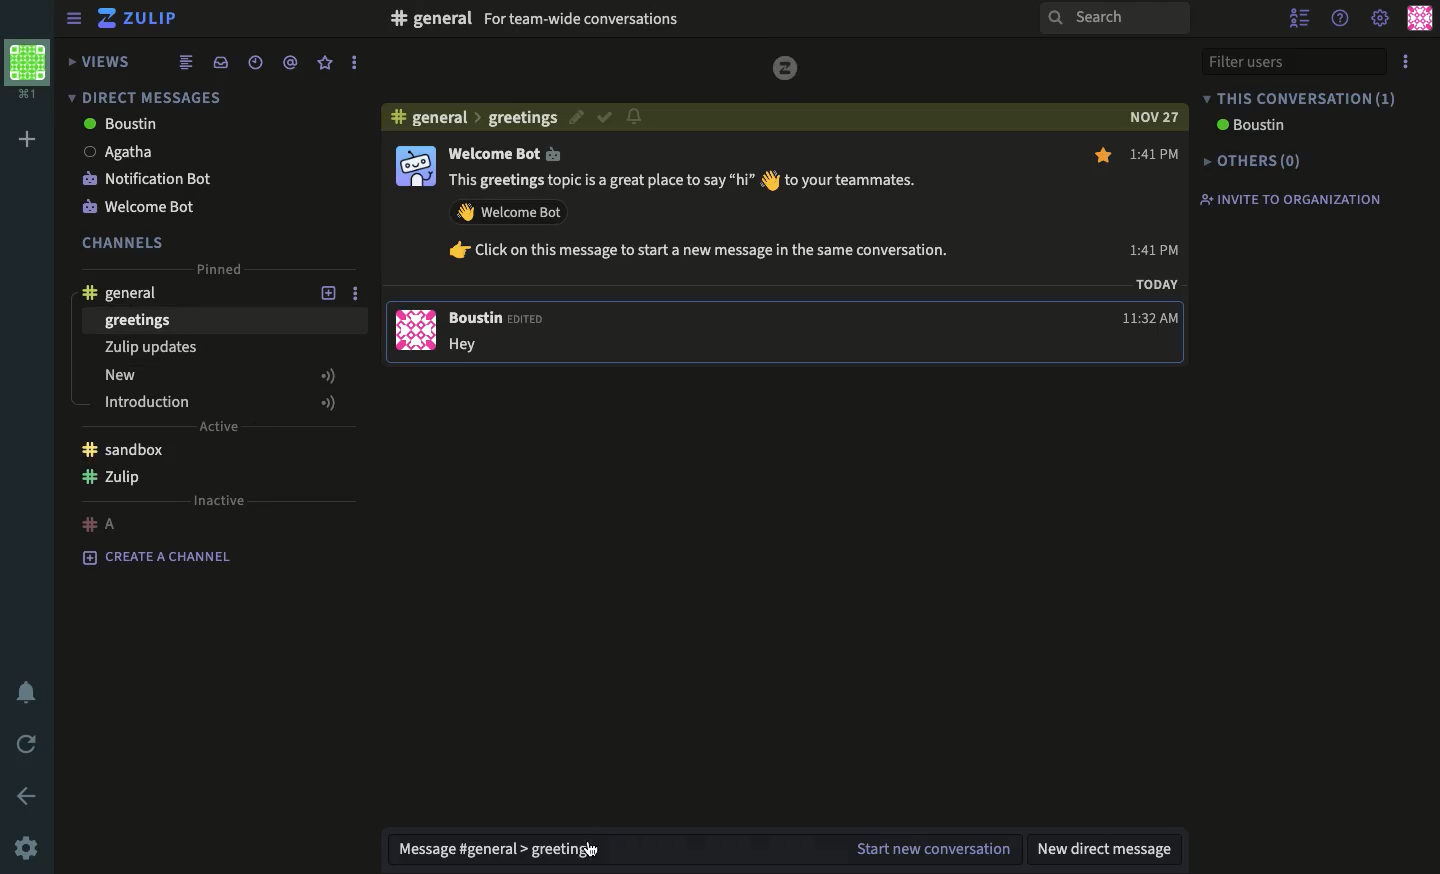 This screenshot has width=1440, height=874. Describe the element at coordinates (96, 61) in the screenshot. I see `views` at that location.